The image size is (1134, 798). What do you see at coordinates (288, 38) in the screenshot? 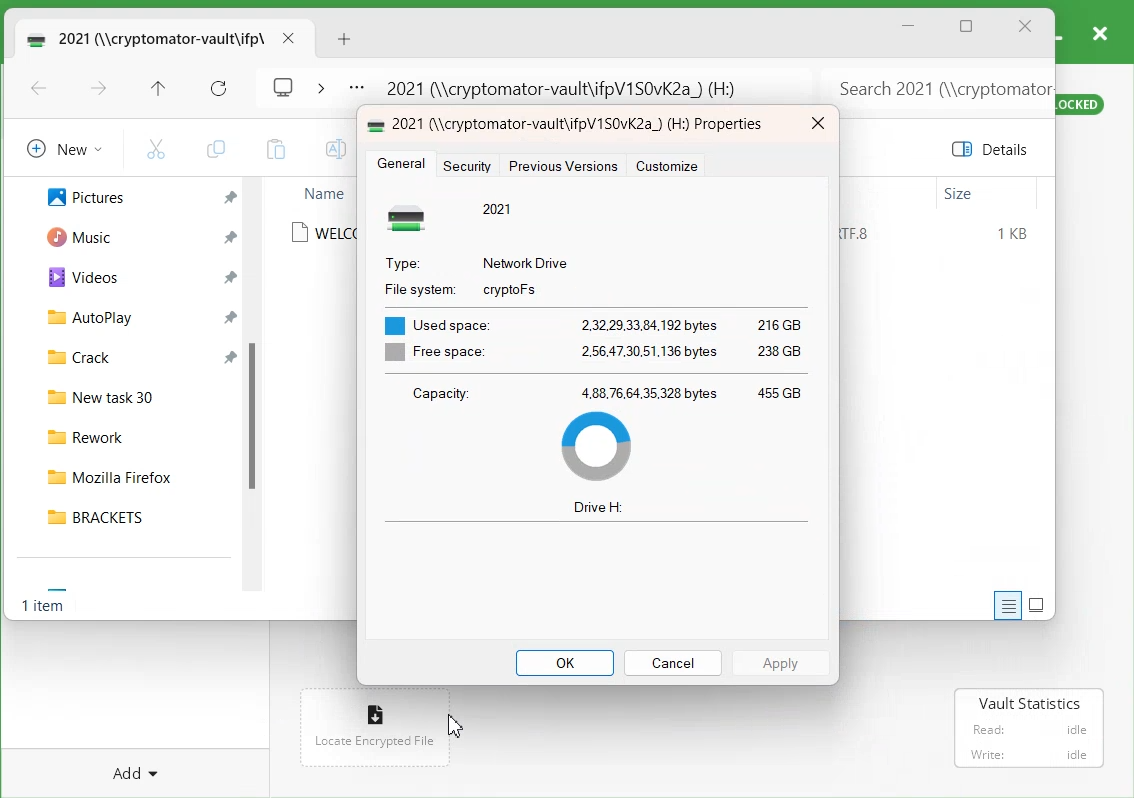
I see `close` at bounding box center [288, 38].